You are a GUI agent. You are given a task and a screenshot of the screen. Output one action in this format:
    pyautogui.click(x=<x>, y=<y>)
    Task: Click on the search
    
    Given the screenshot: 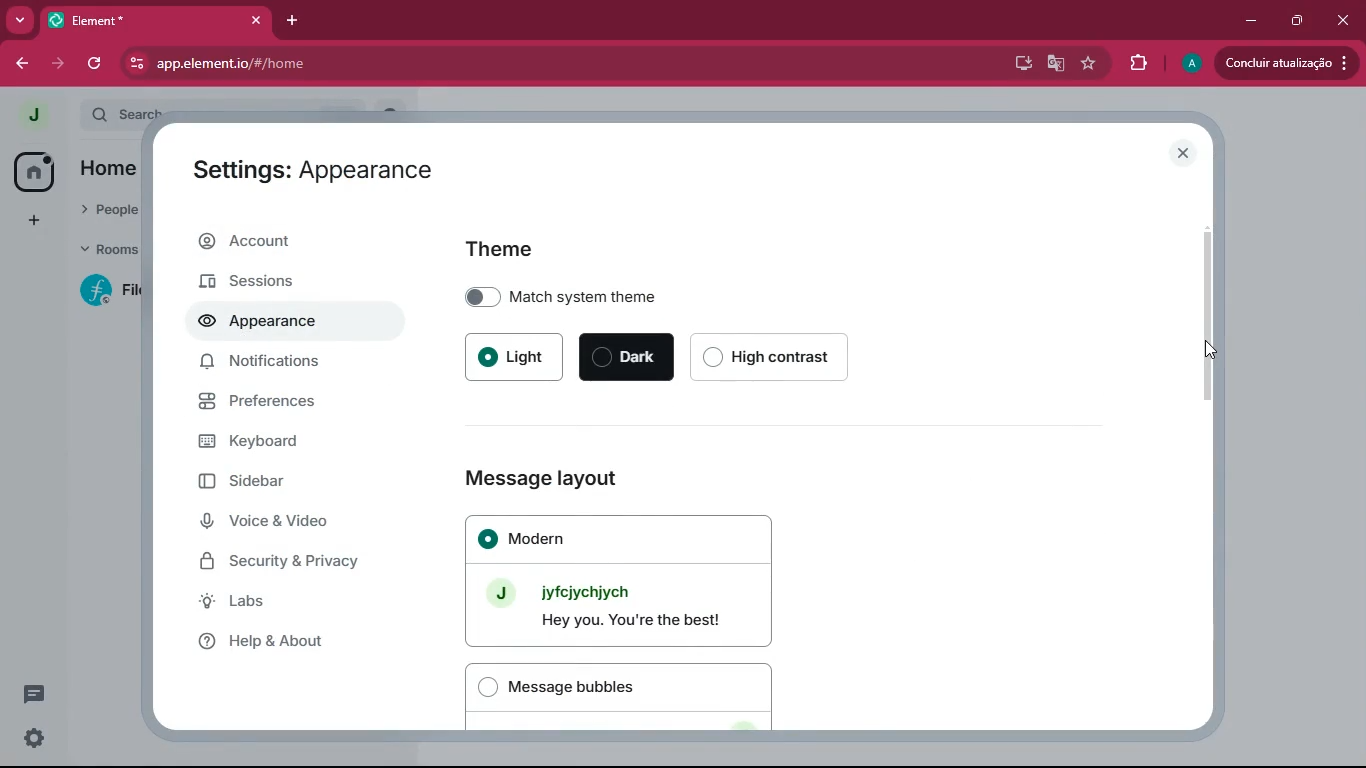 What is the action you would take?
    pyautogui.click(x=127, y=114)
    